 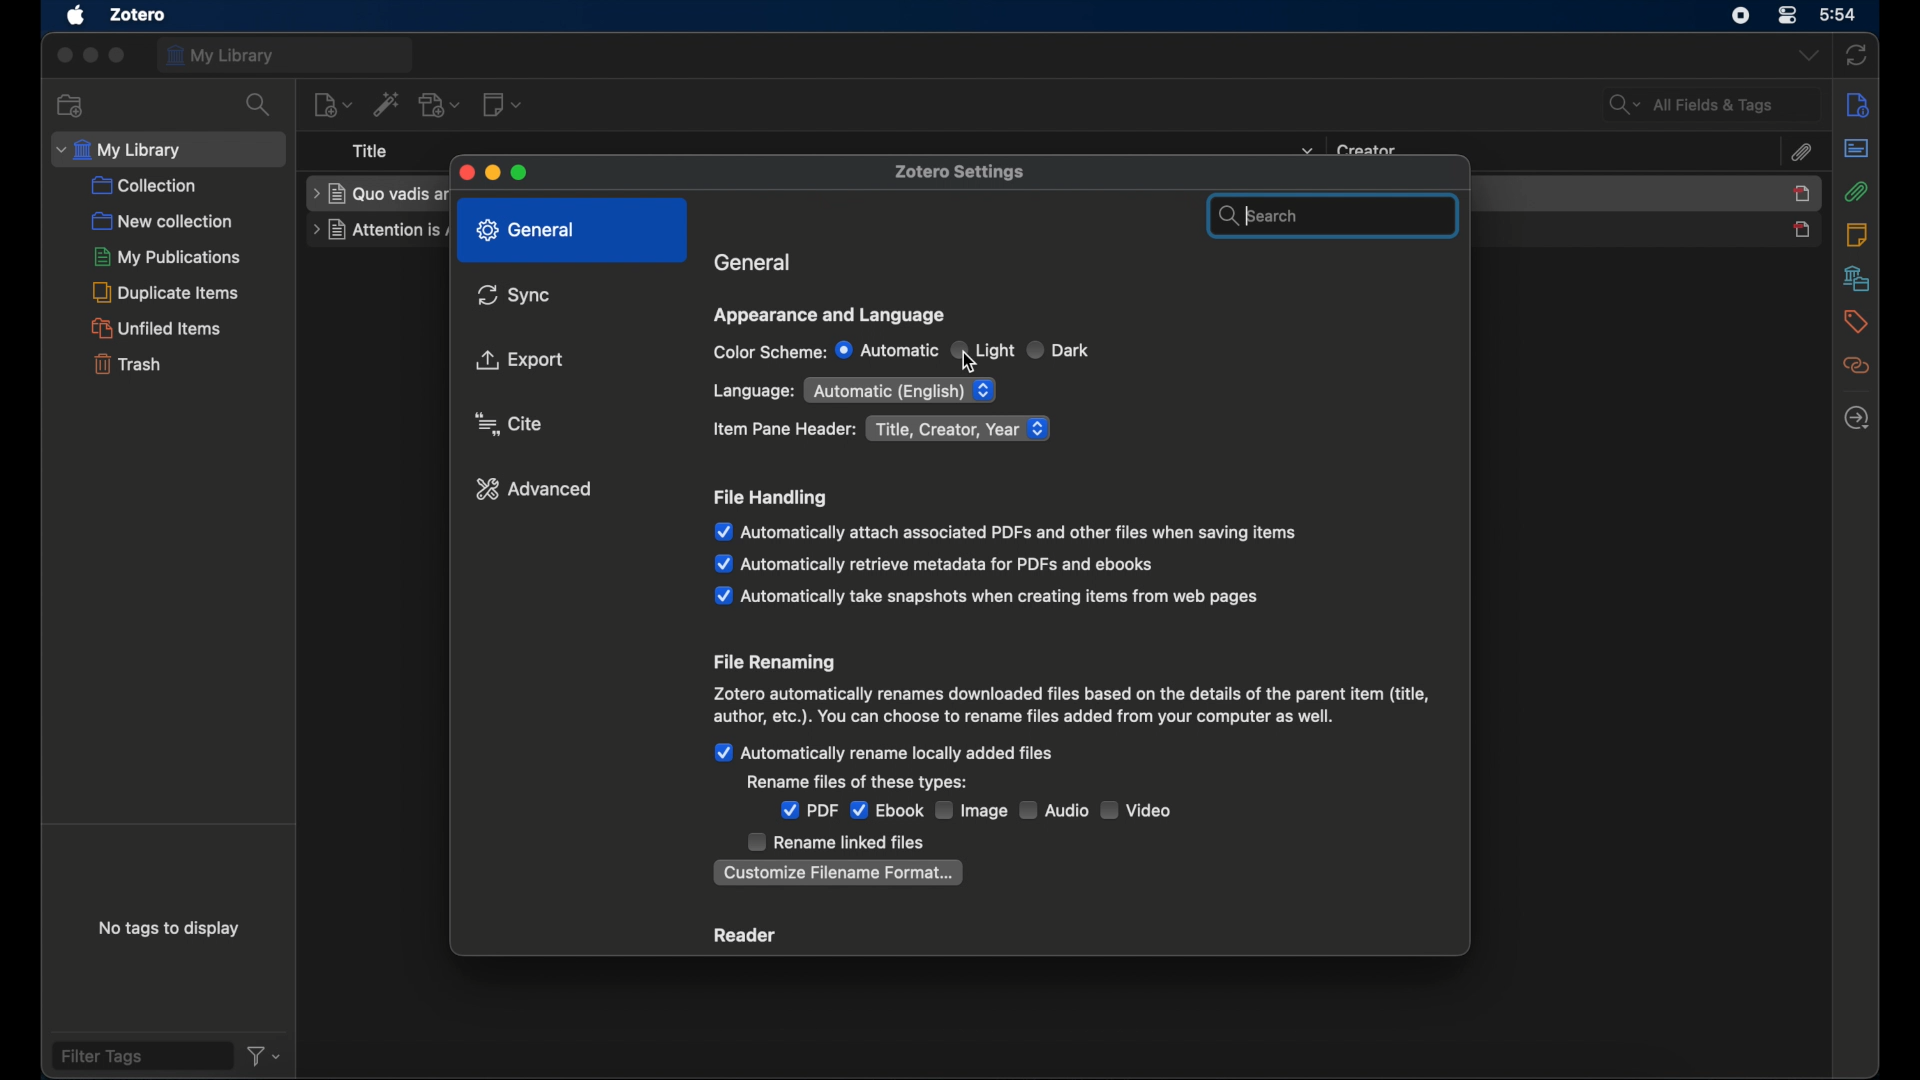 What do you see at coordinates (533, 489) in the screenshot?
I see `advanced ` at bounding box center [533, 489].